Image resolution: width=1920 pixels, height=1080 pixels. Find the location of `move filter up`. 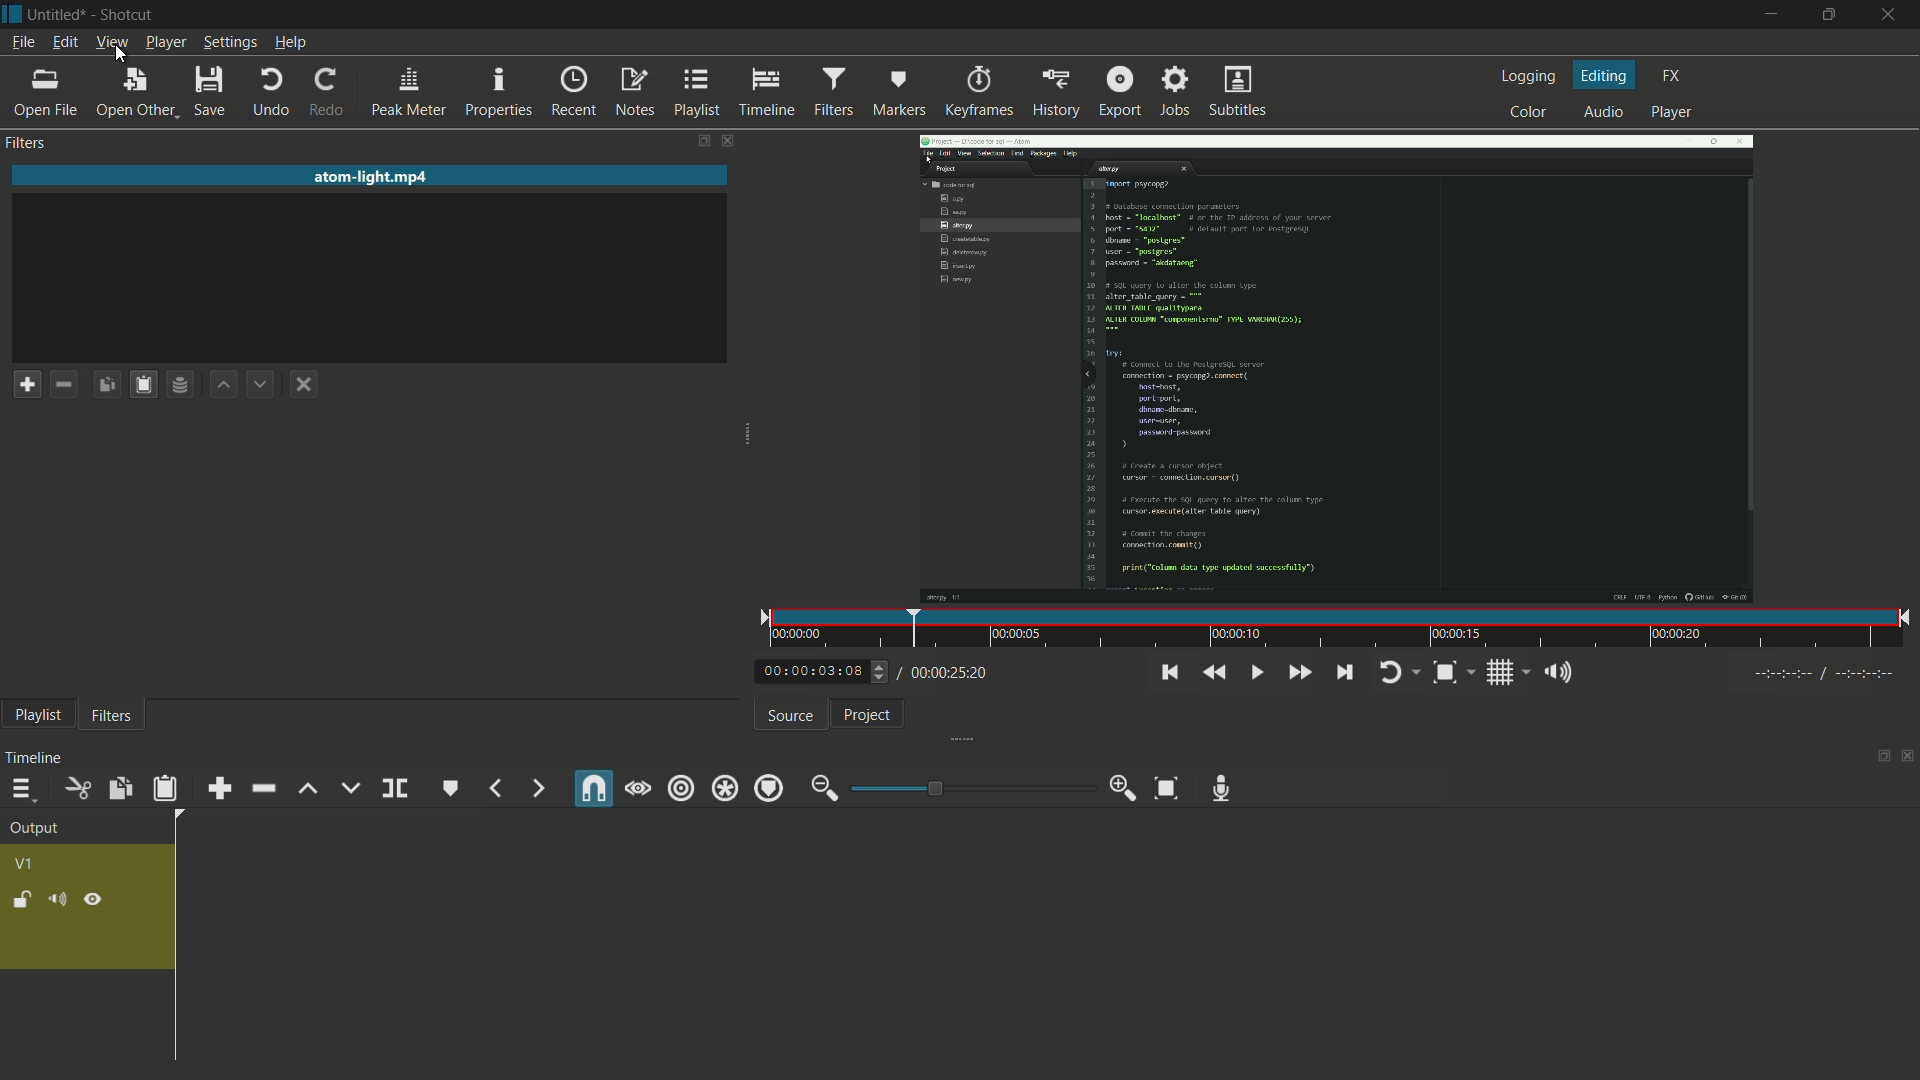

move filter up is located at coordinates (225, 384).